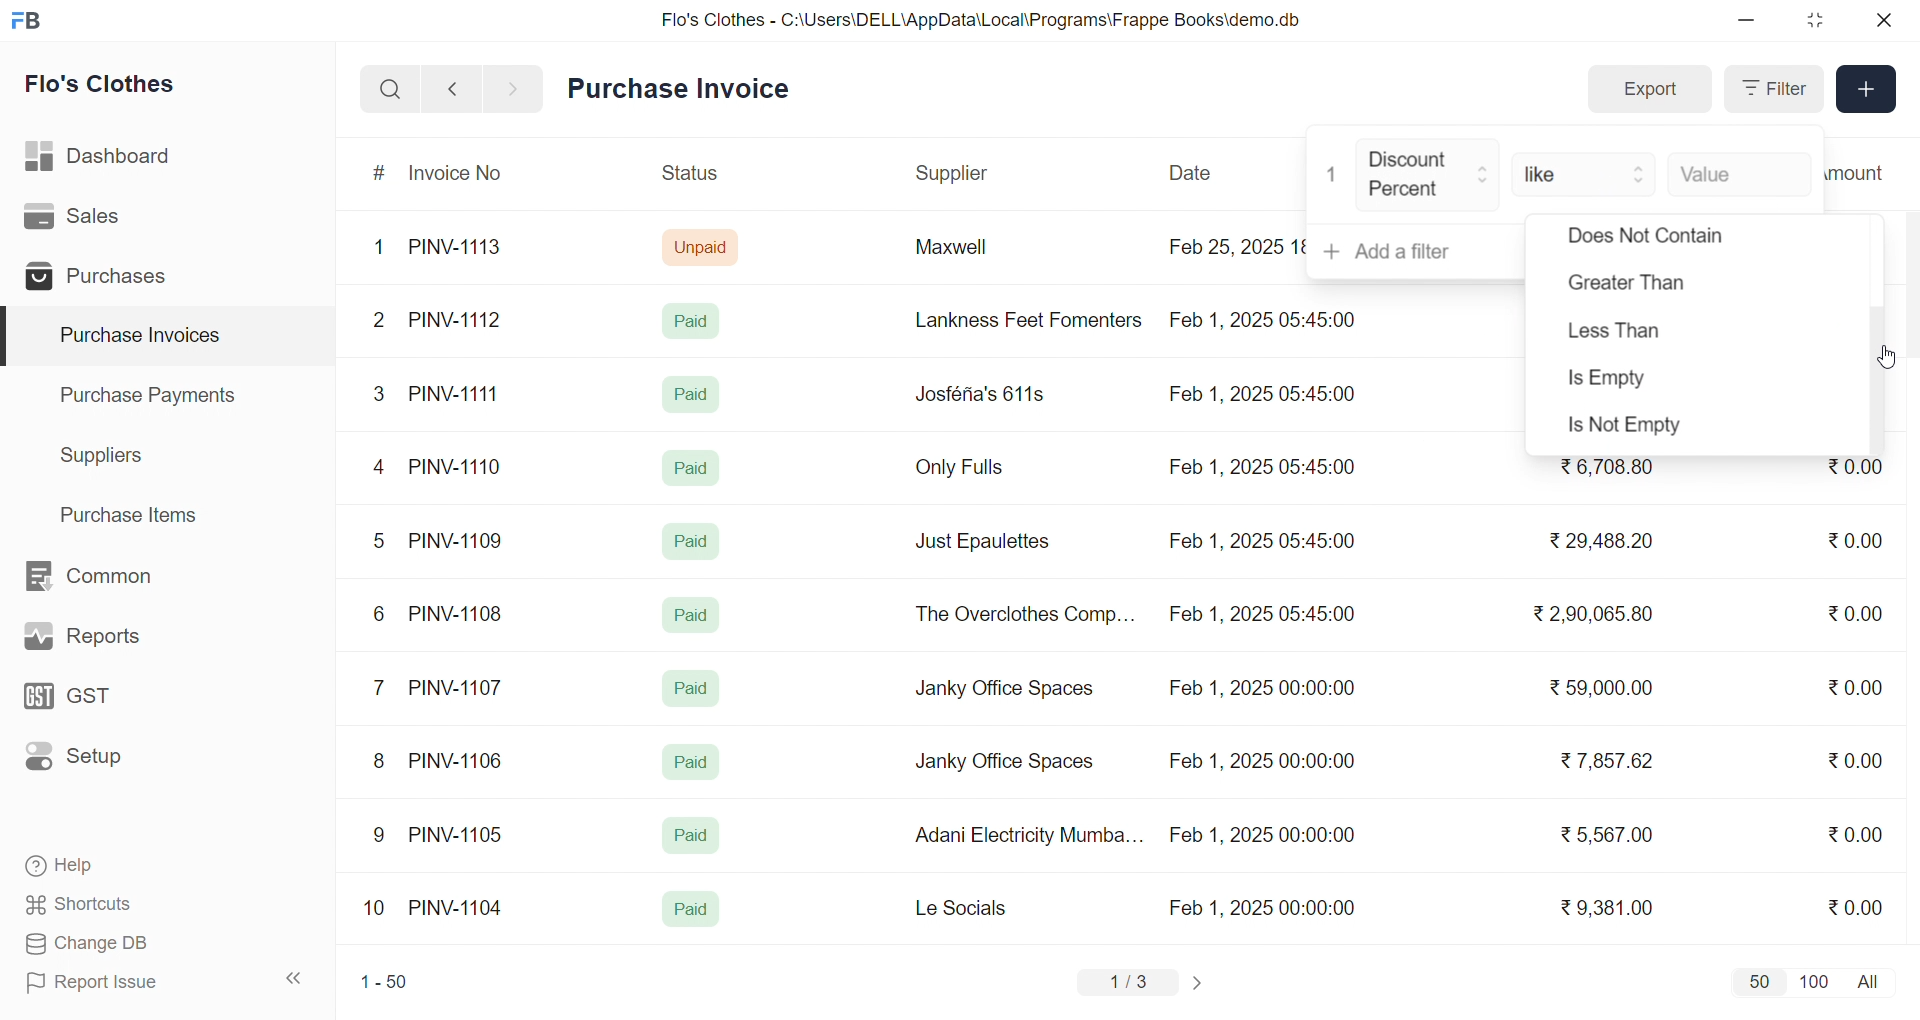  Describe the element at coordinates (974, 254) in the screenshot. I see `Maxwell` at that location.